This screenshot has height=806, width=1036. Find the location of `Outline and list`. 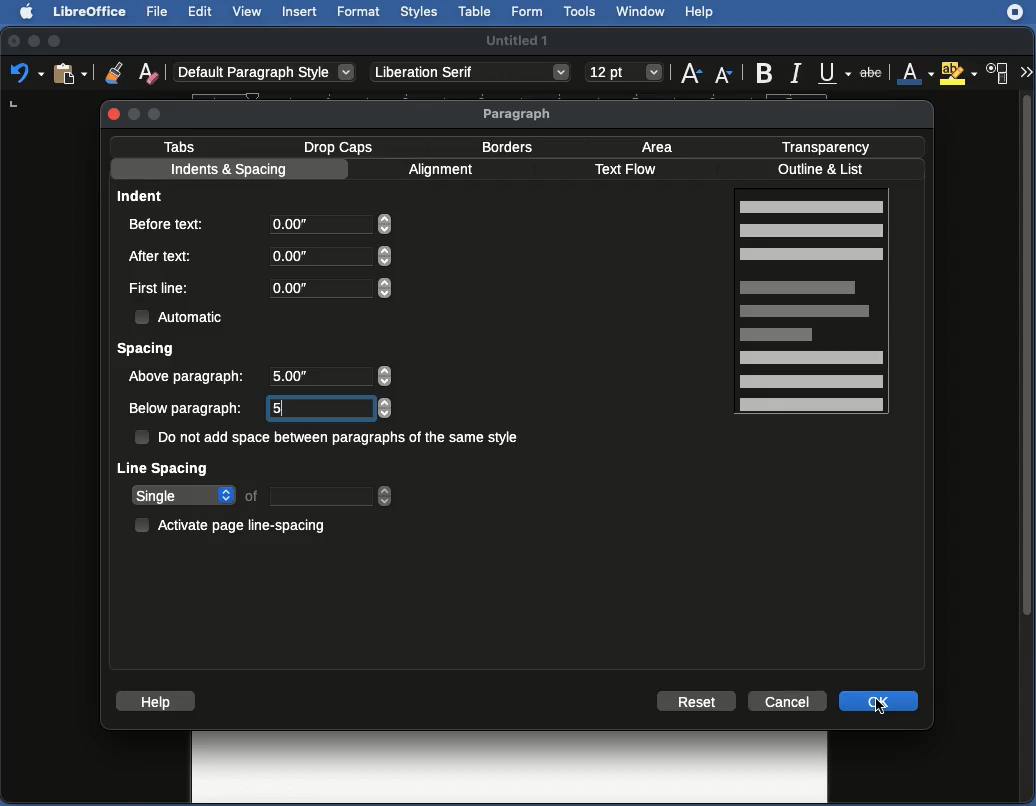

Outline and list is located at coordinates (824, 170).